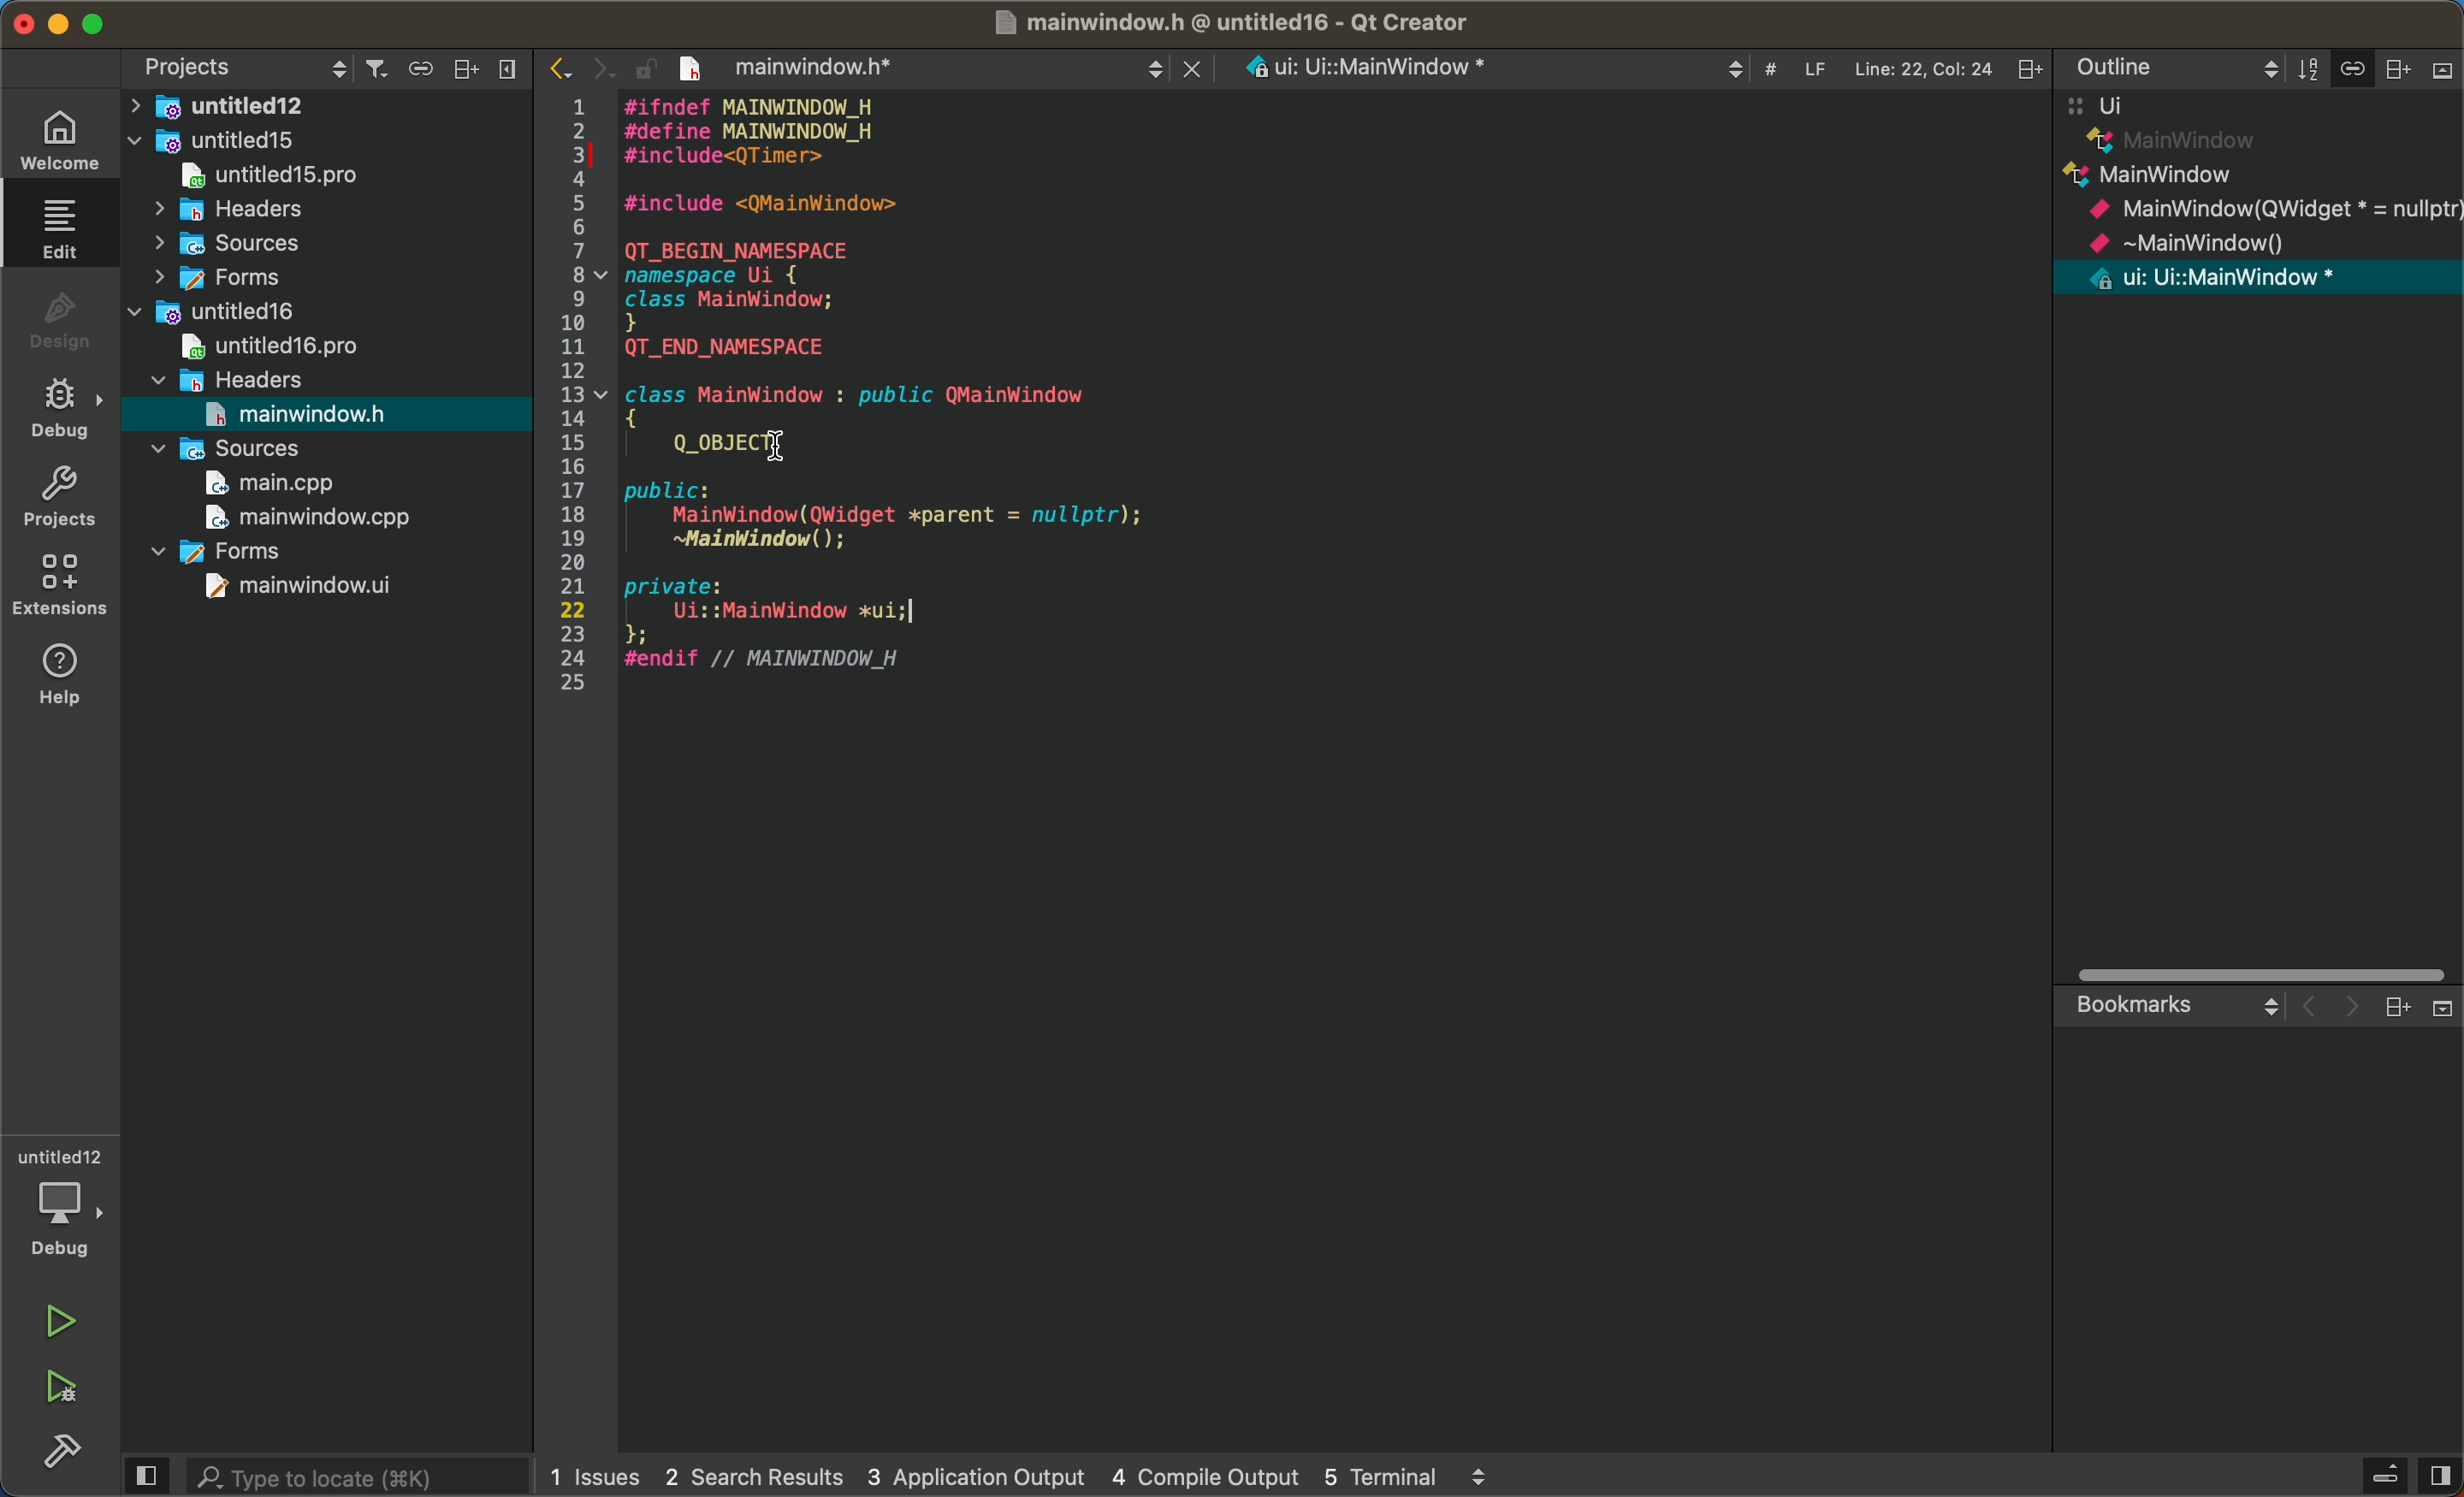 This screenshot has height=1497, width=2464. Describe the element at coordinates (900, 388) in the screenshot. I see `new code` at that location.